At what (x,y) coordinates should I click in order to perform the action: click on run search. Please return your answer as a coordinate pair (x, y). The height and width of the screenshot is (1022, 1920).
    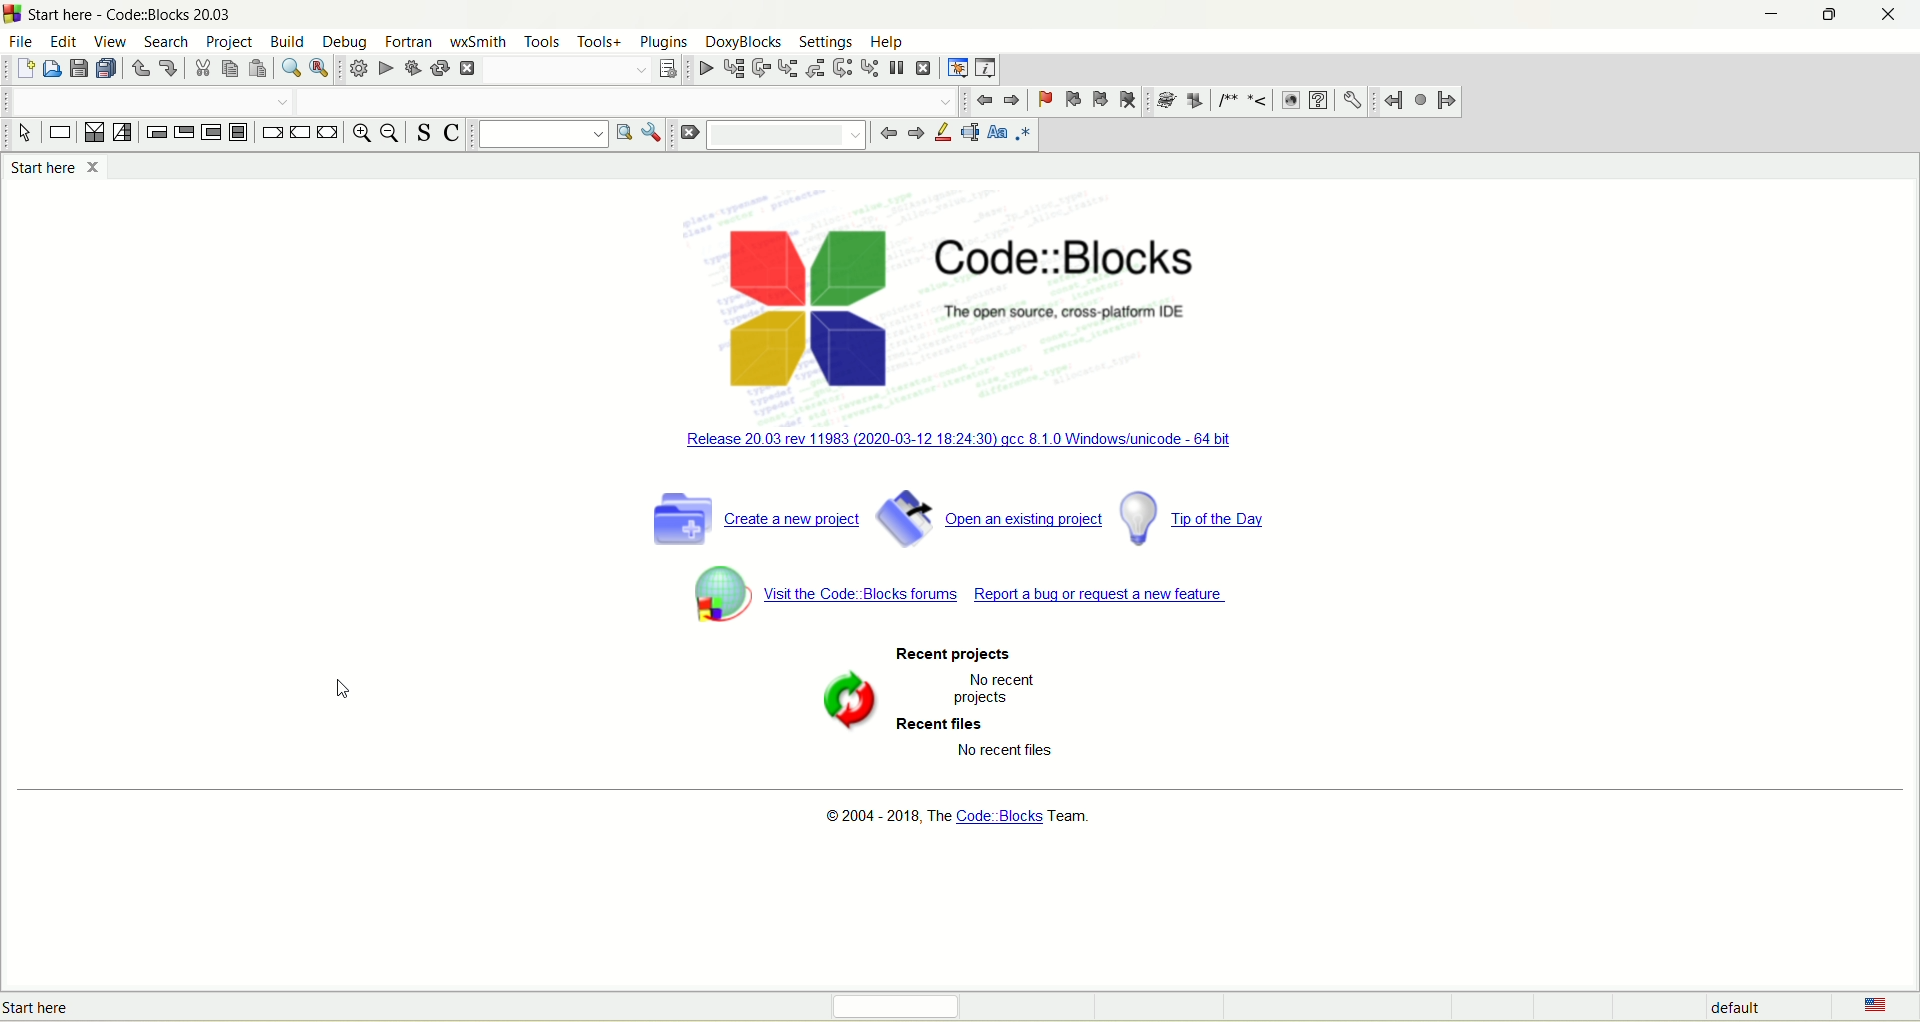
    Looking at the image, I should click on (623, 134).